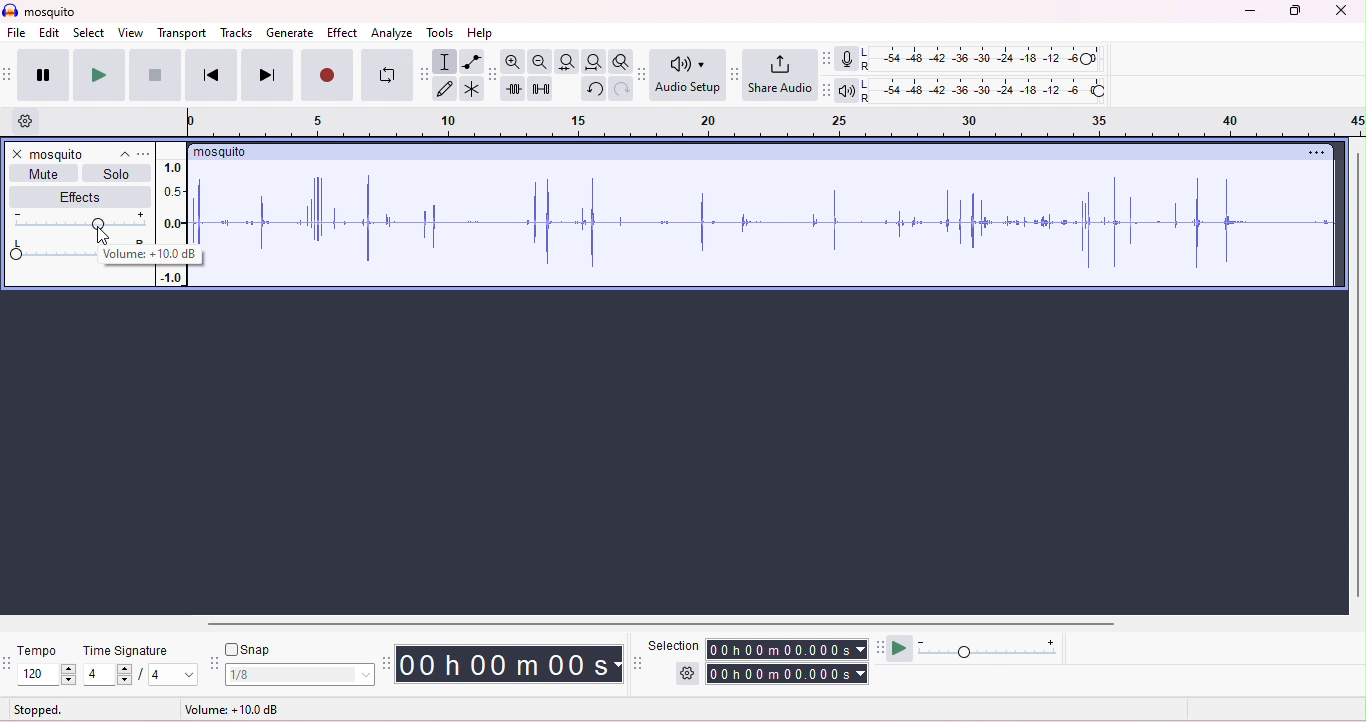 The width and height of the screenshot is (1366, 722). I want to click on snap tool bar, so click(215, 663).